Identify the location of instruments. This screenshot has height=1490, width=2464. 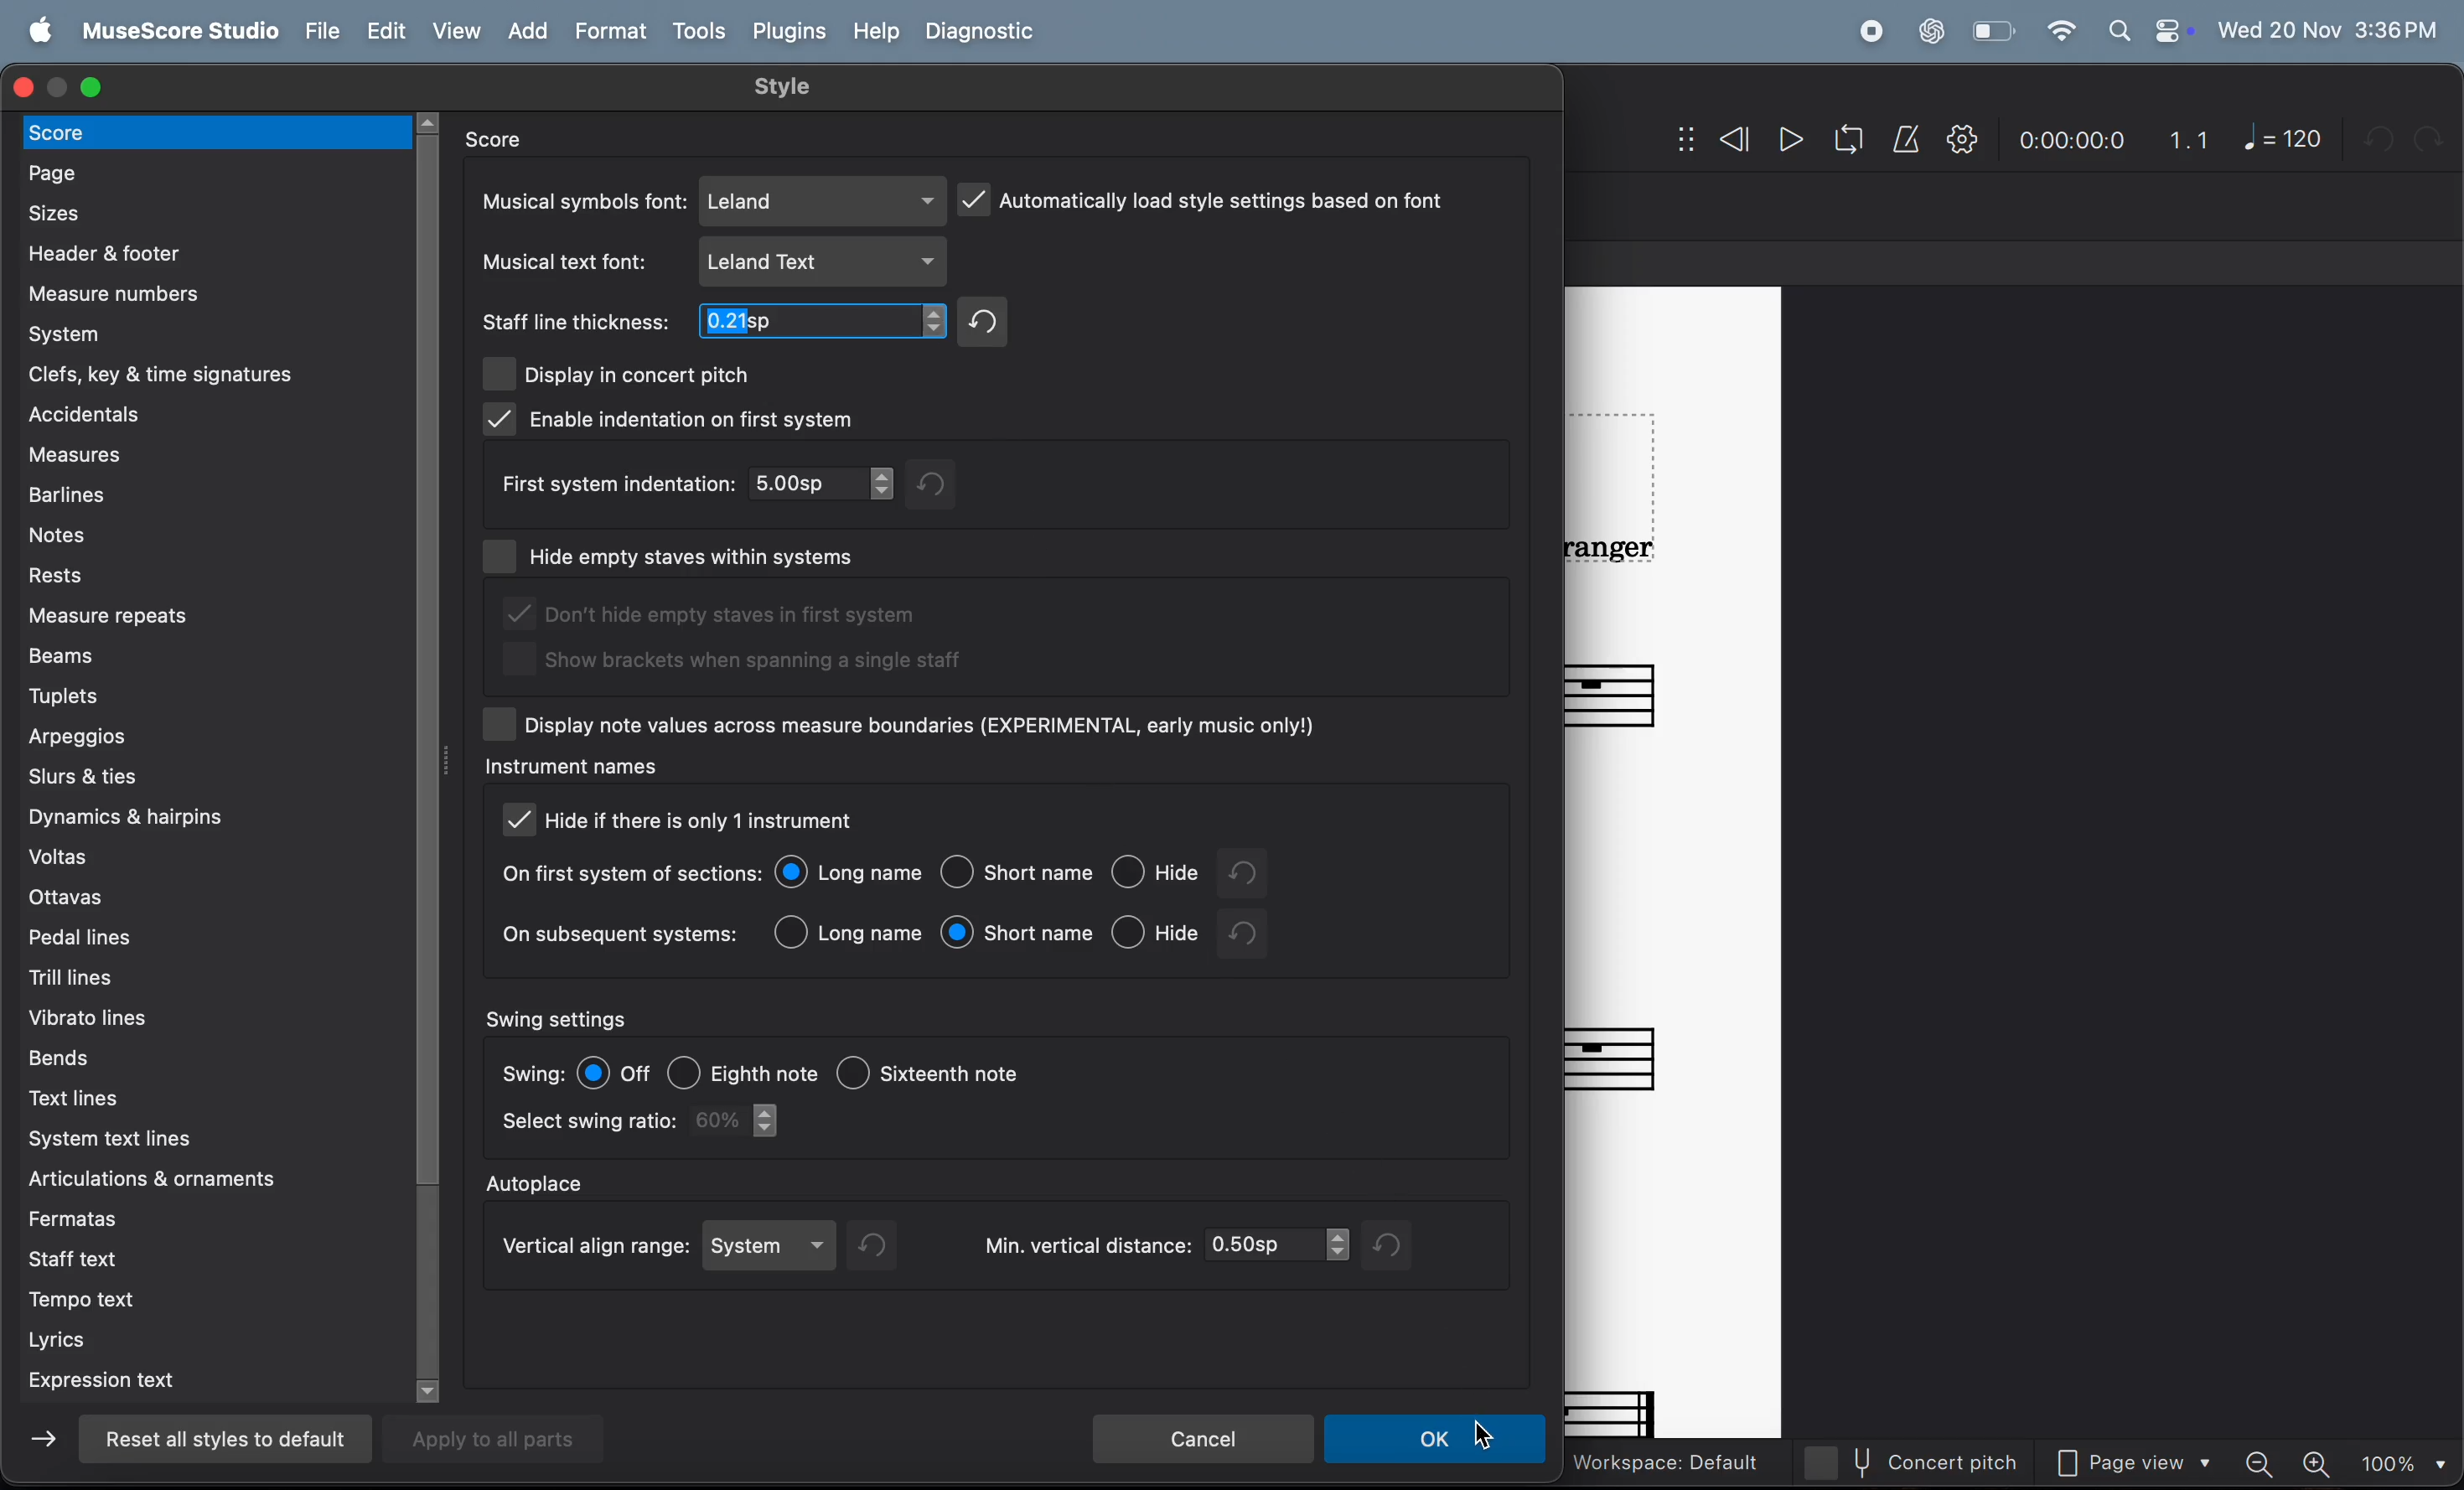
(569, 769).